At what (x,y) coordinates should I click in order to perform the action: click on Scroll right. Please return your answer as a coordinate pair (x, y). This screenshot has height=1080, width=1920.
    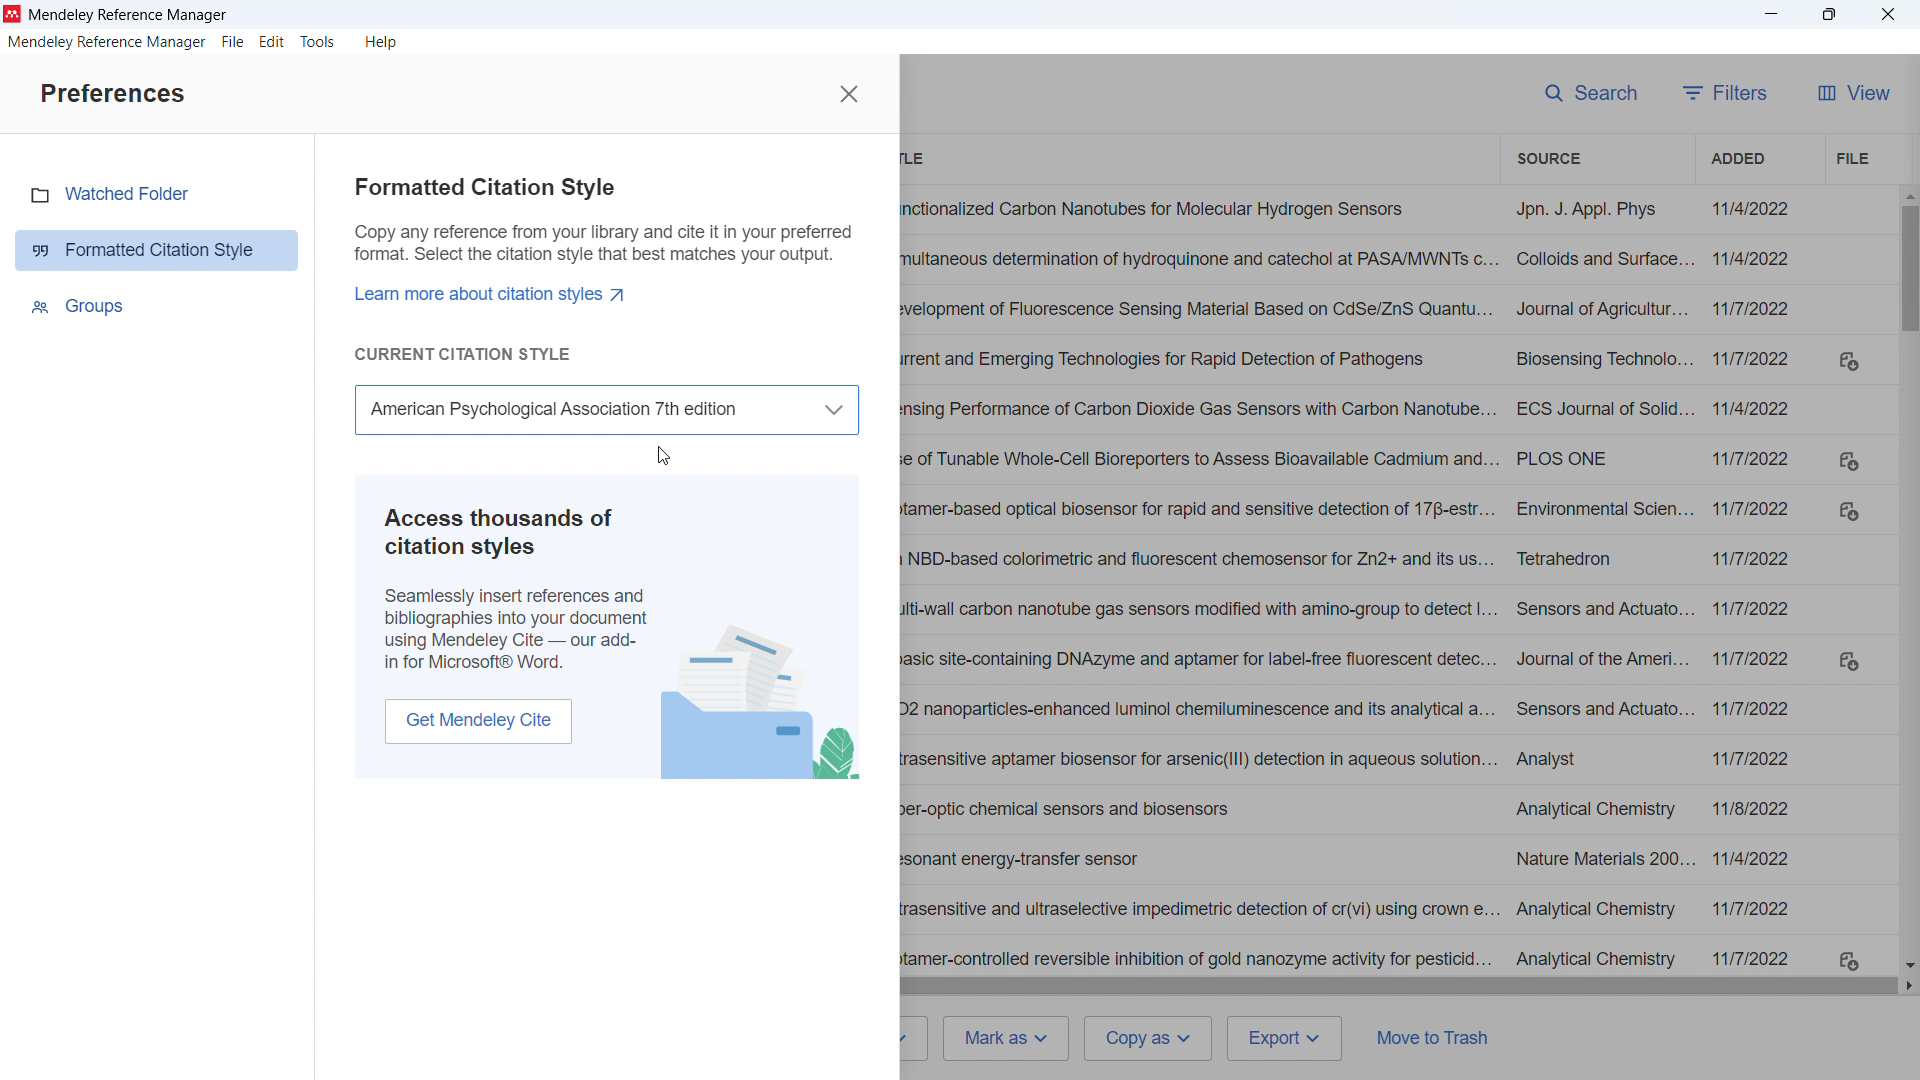
    Looking at the image, I should click on (1908, 986).